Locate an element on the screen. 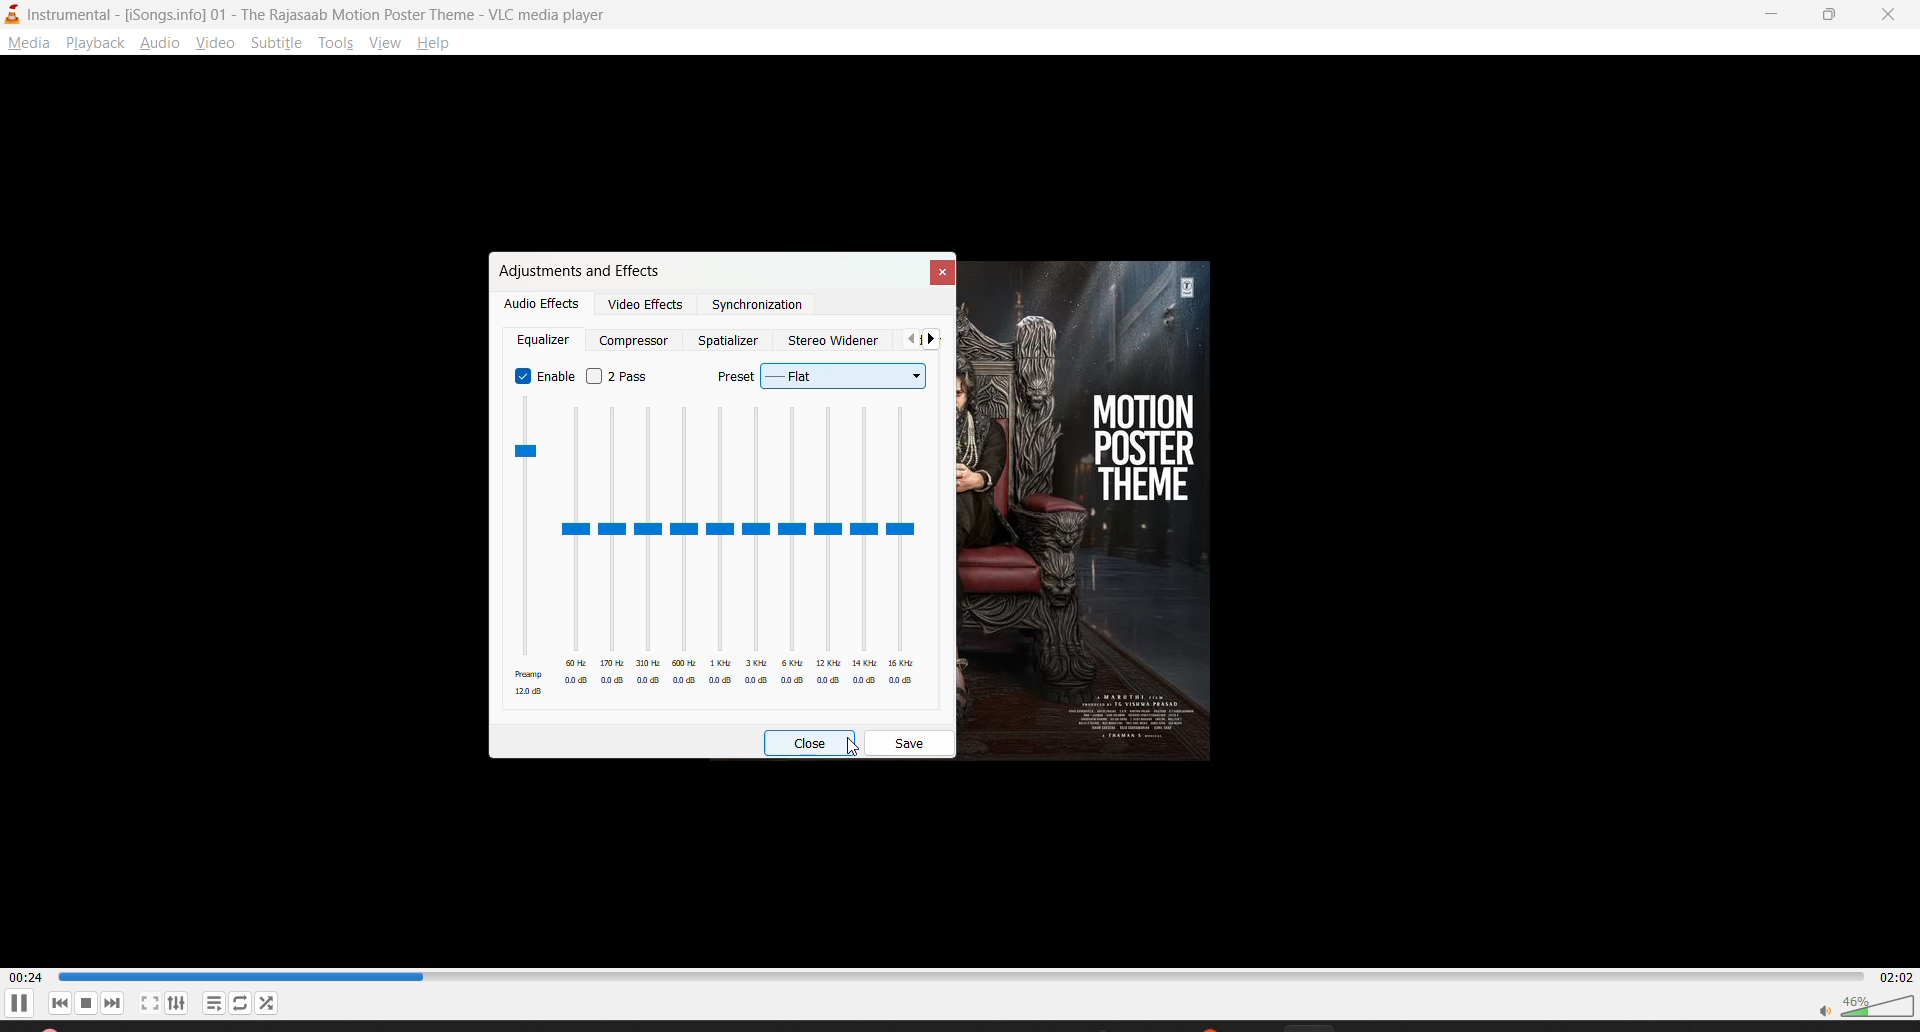 This screenshot has width=1920, height=1032. equalizer is located at coordinates (547, 342).